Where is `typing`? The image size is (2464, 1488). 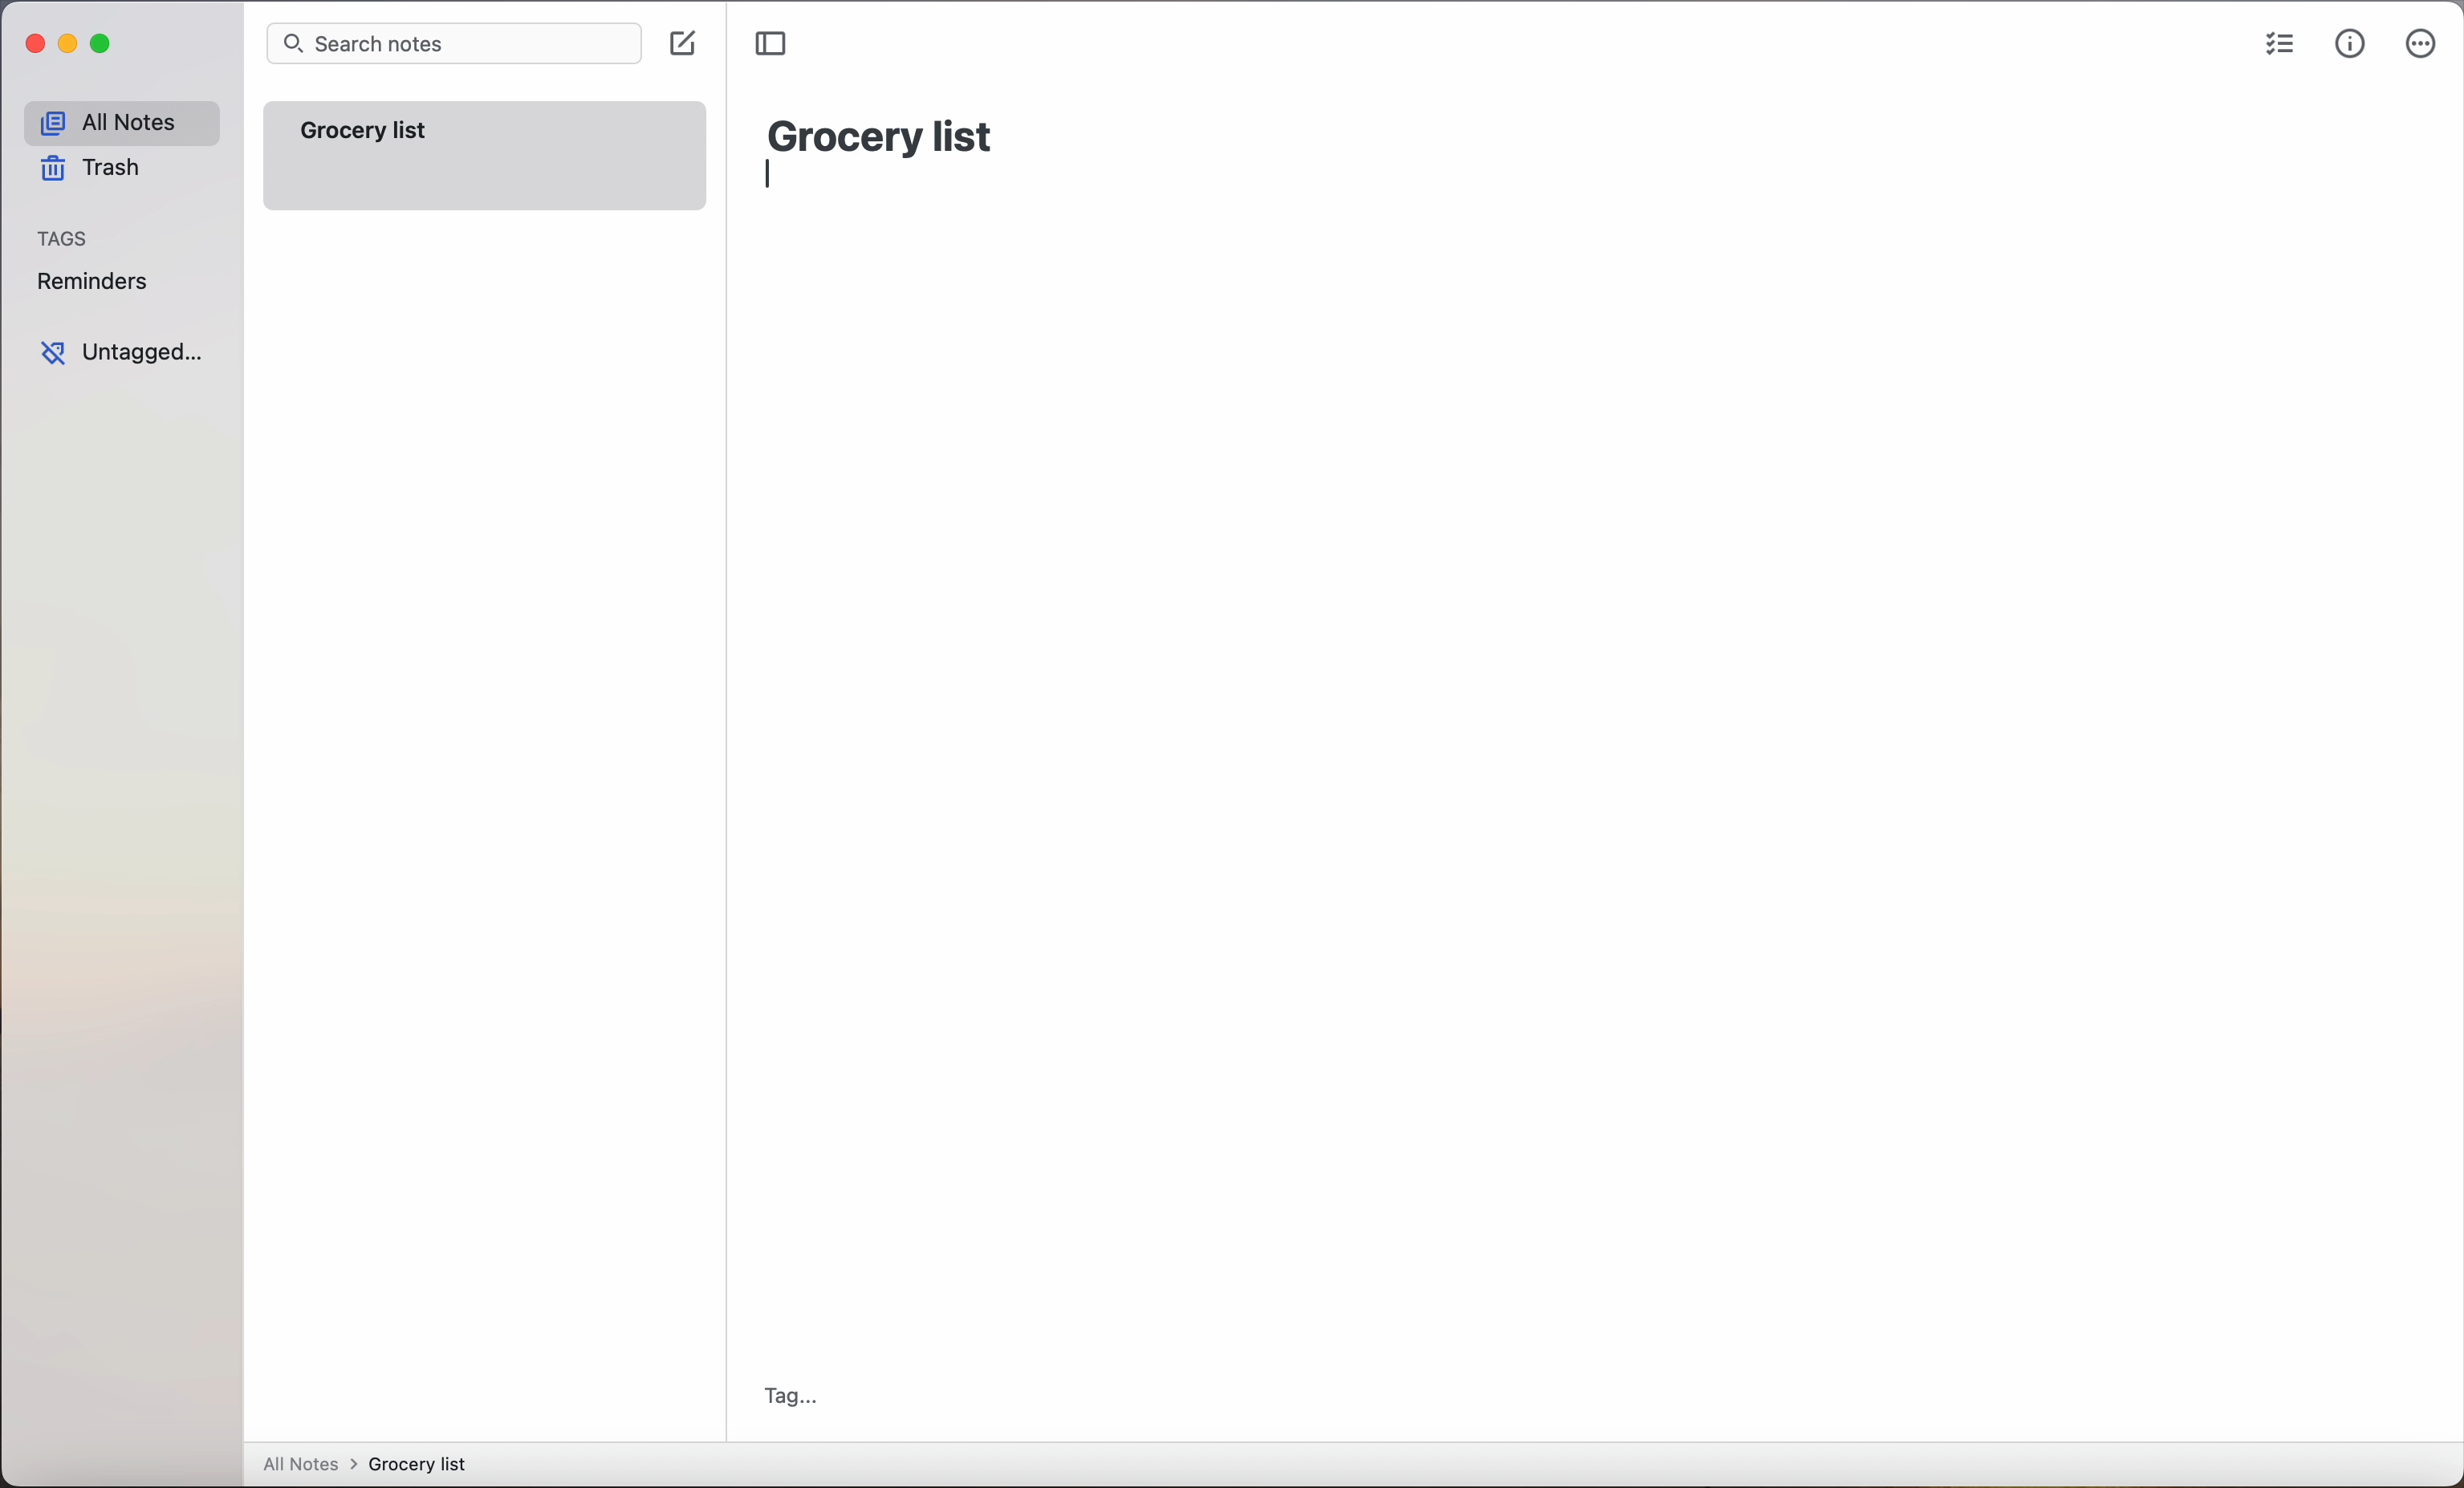 typing is located at coordinates (779, 178).